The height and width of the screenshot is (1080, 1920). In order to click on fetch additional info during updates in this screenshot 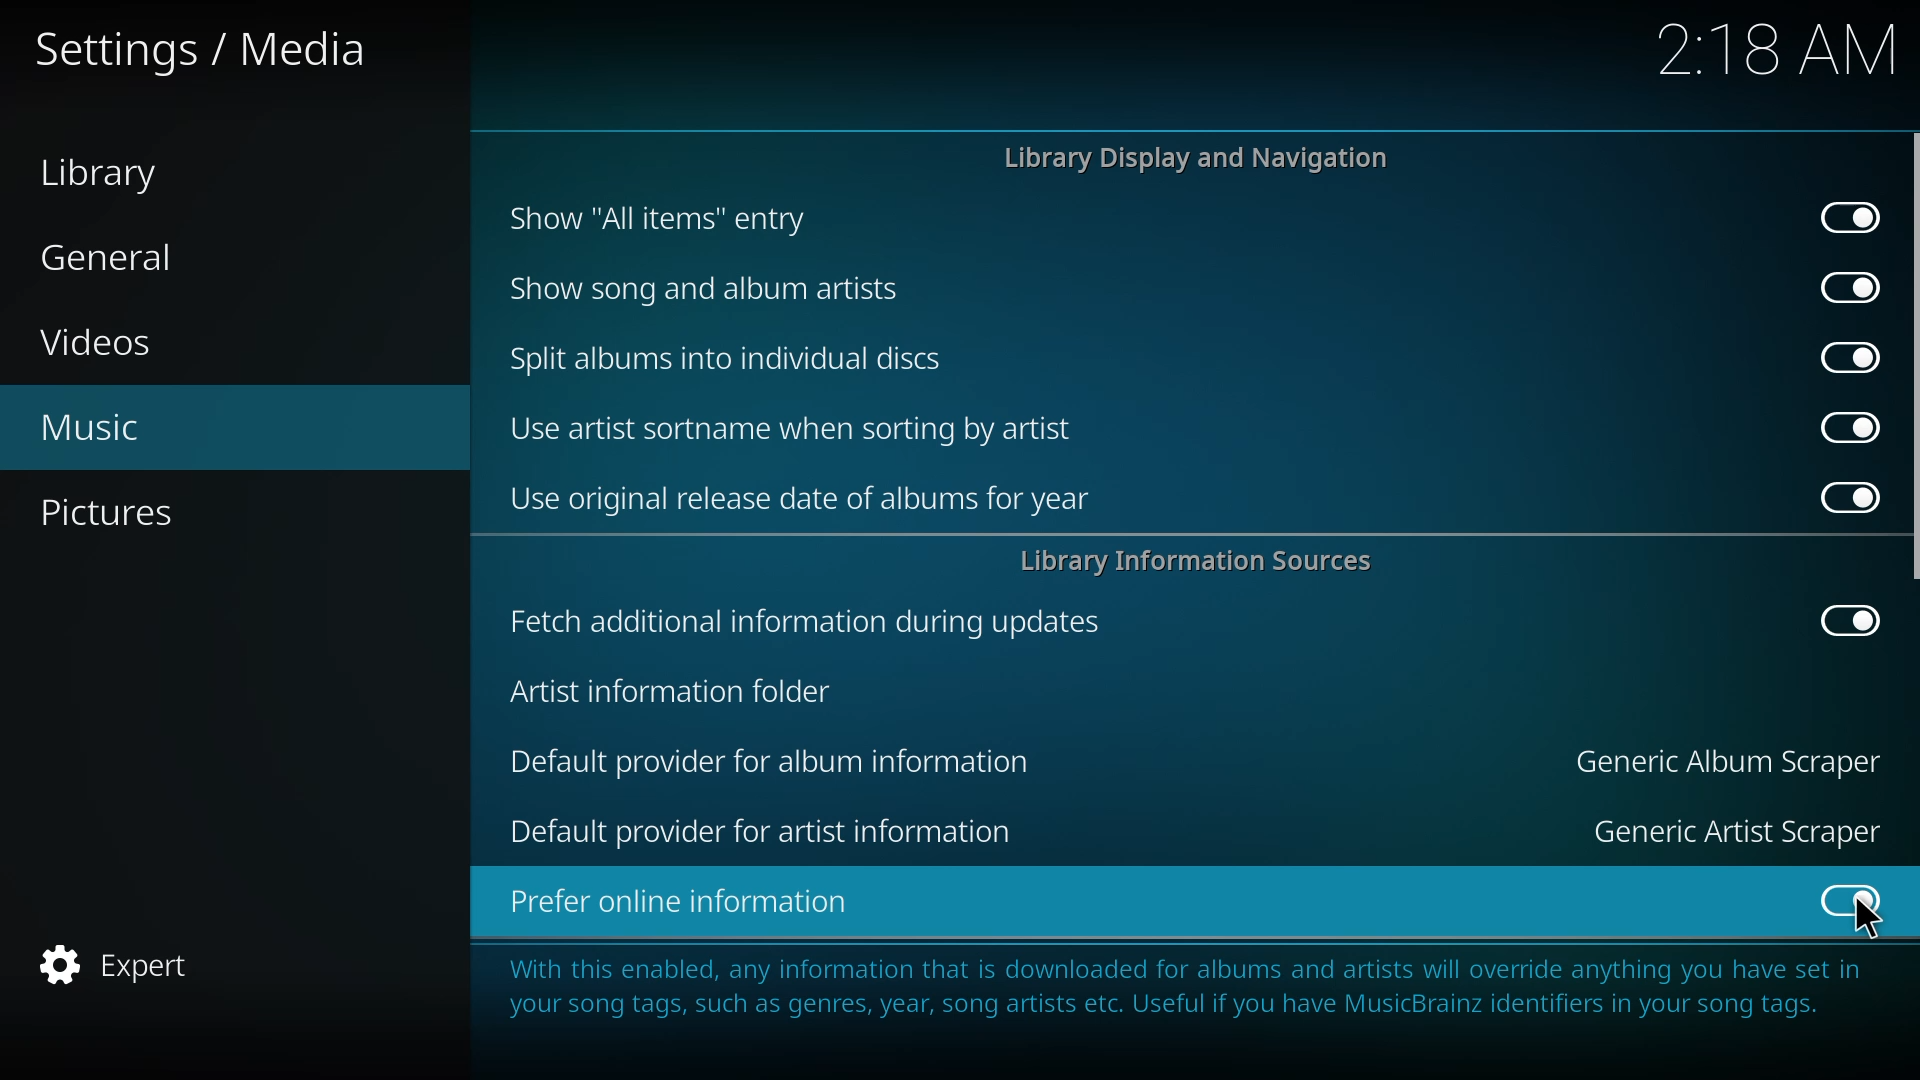, I will do `click(811, 620)`.